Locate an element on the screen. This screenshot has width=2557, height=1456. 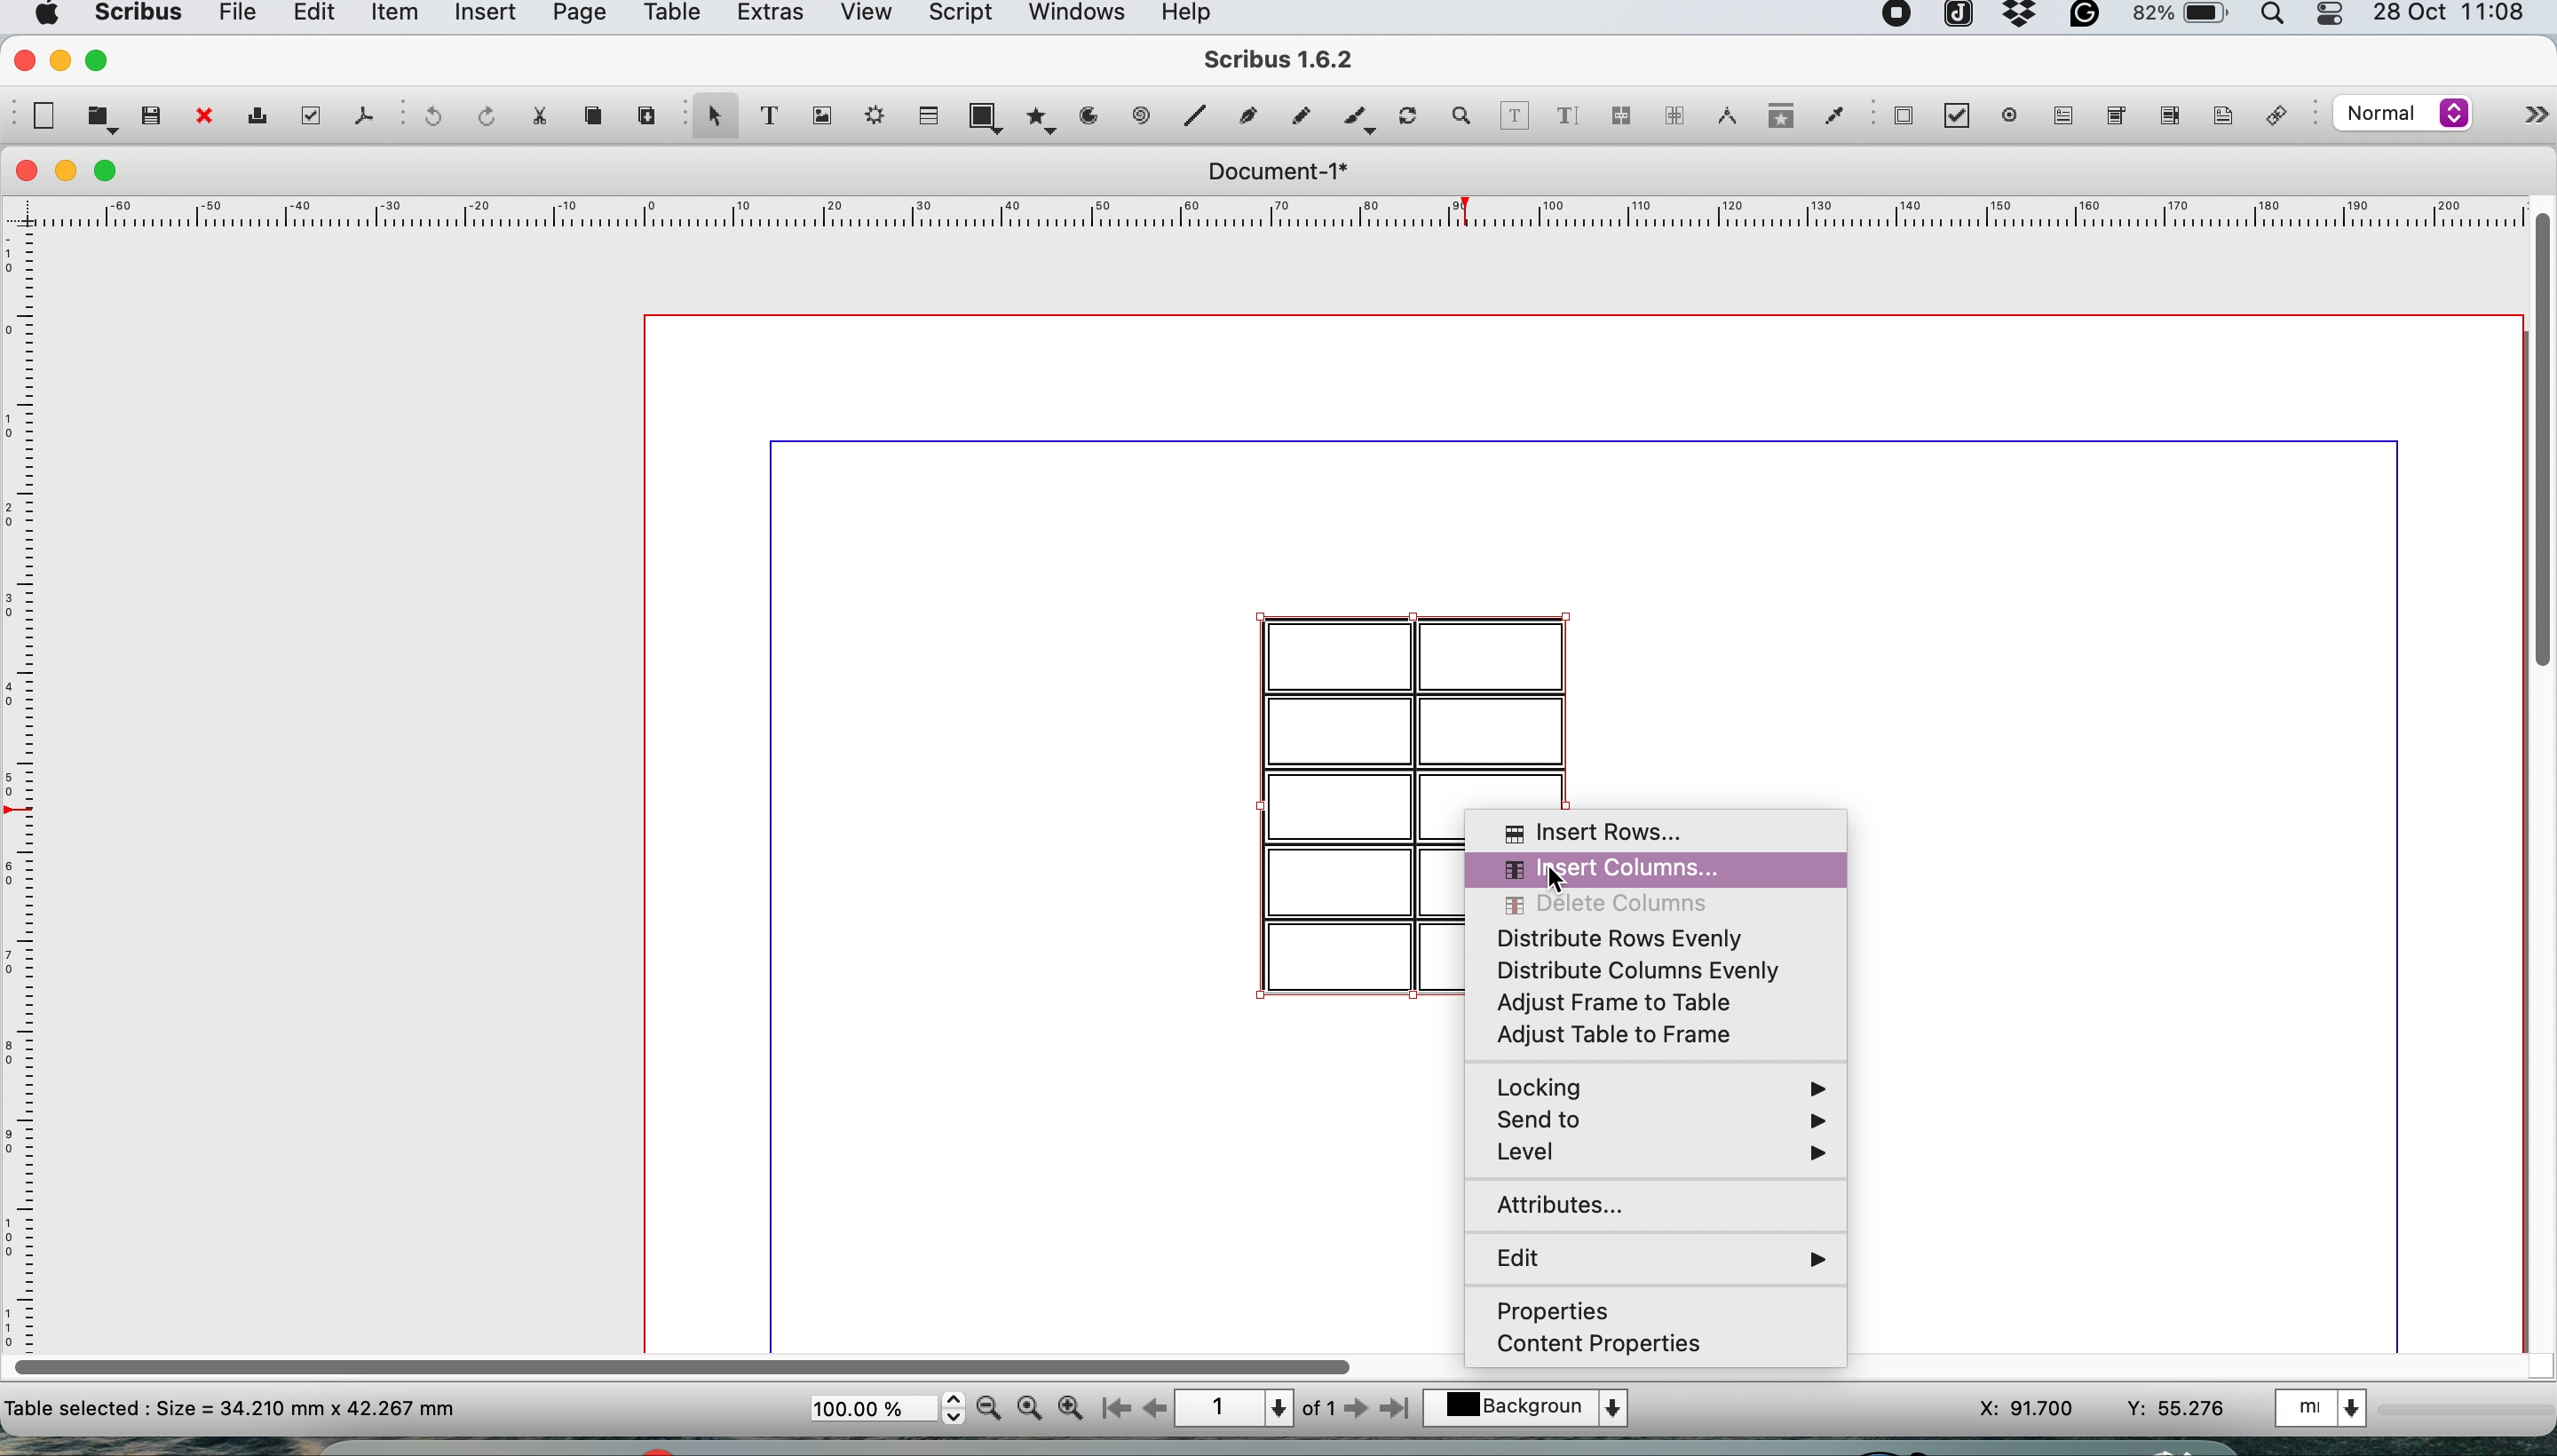
go to previous page is located at coordinates (1153, 1410).